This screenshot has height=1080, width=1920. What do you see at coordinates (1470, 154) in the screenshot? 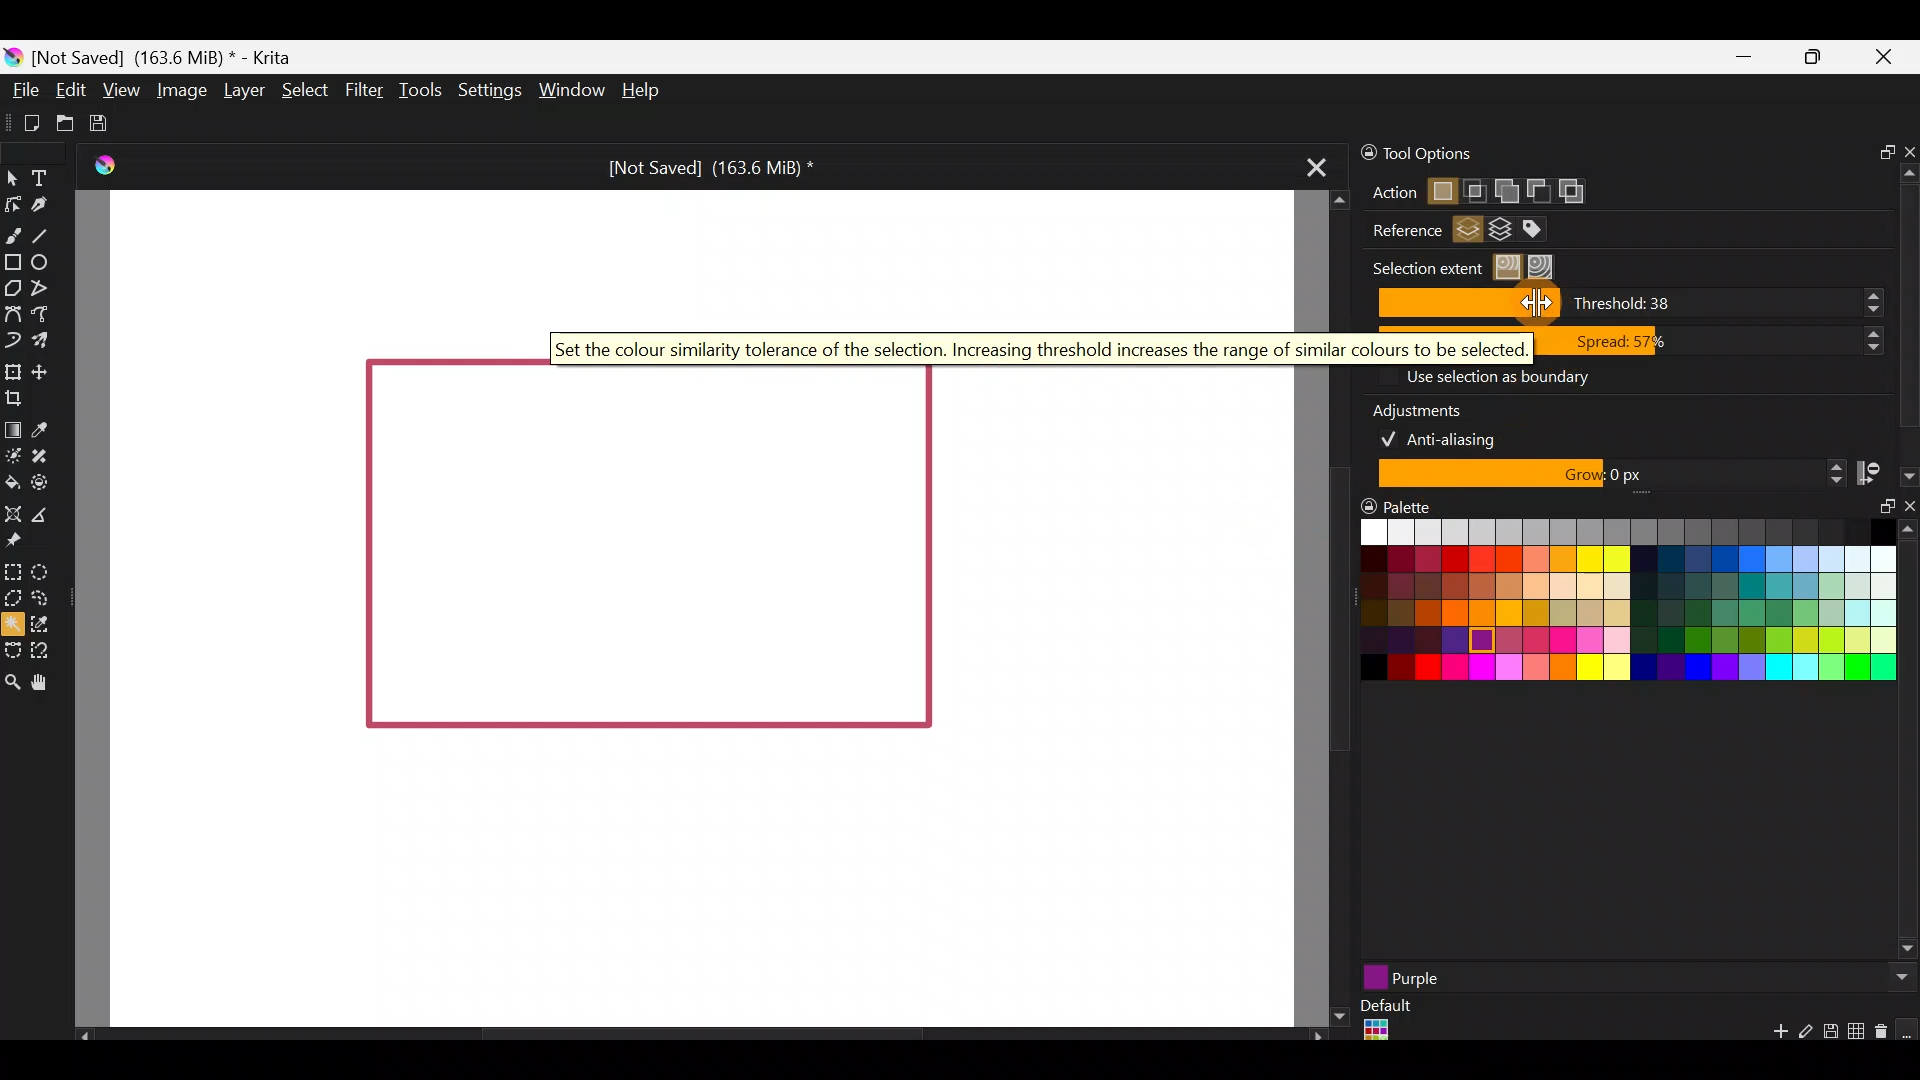
I see `Tool options` at bounding box center [1470, 154].